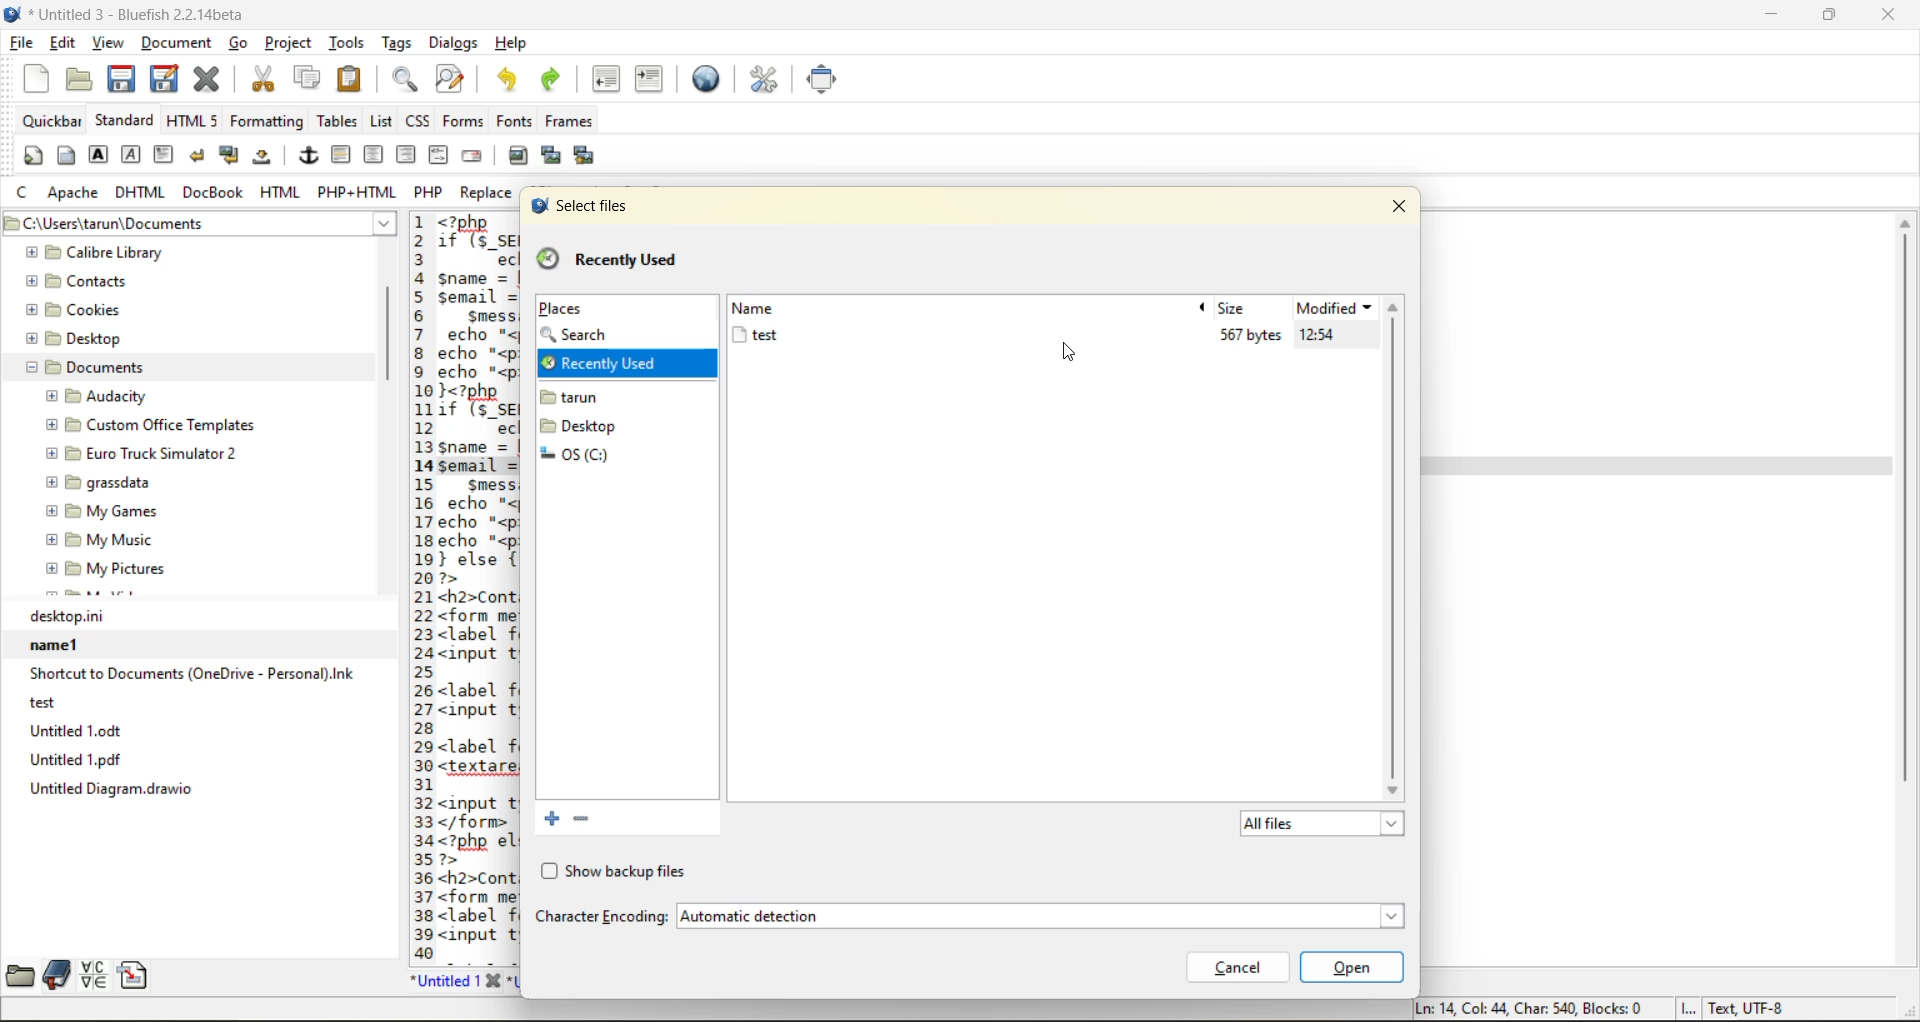  What do you see at coordinates (1336, 308) in the screenshot?
I see `modified` at bounding box center [1336, 308].